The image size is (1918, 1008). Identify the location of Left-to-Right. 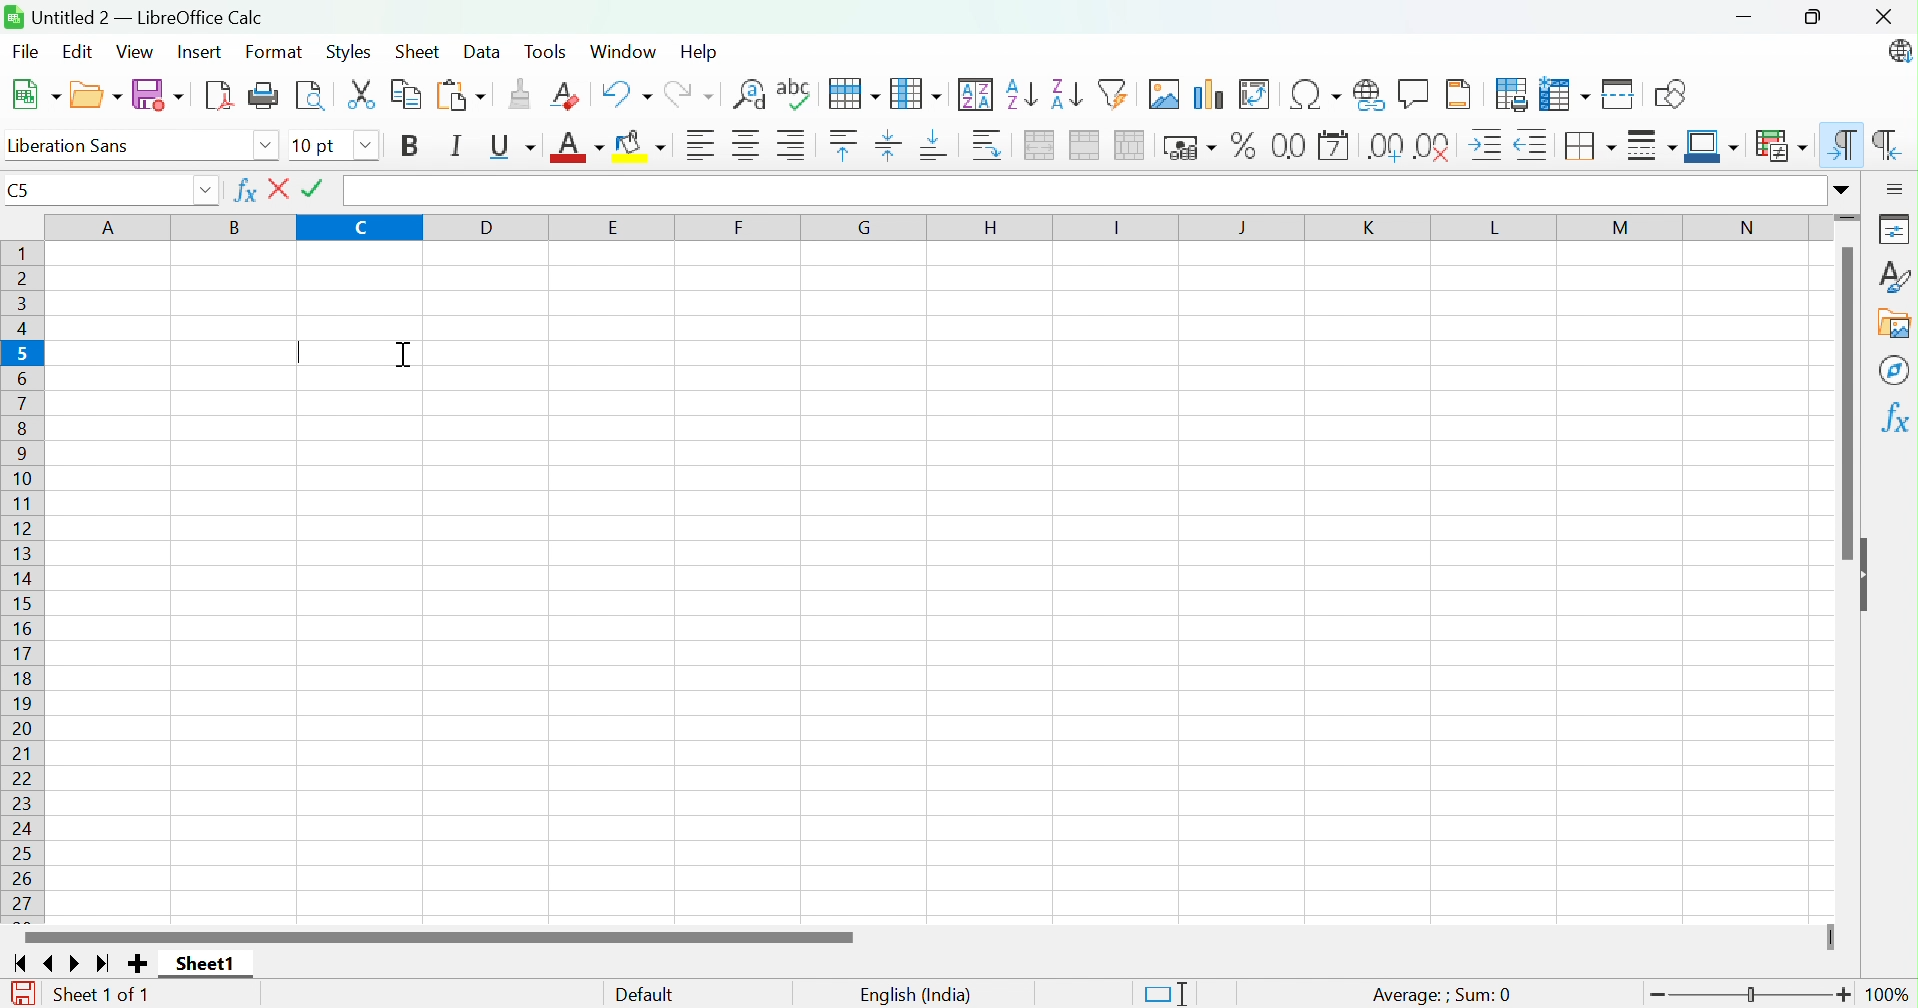
(1843, 146).